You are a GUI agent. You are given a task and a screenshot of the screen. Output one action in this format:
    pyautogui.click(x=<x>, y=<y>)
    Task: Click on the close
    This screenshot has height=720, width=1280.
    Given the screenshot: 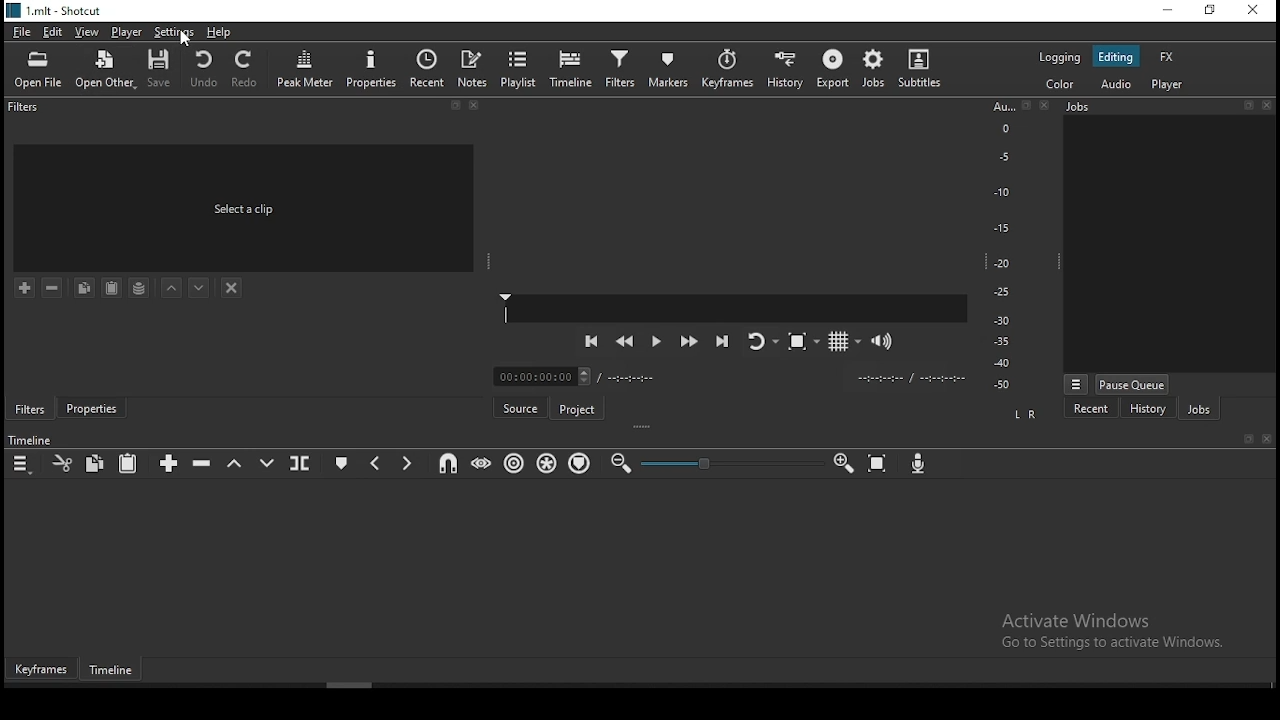 What is the action you would take?
    pyautogui.click(x=1269, y=104)
    